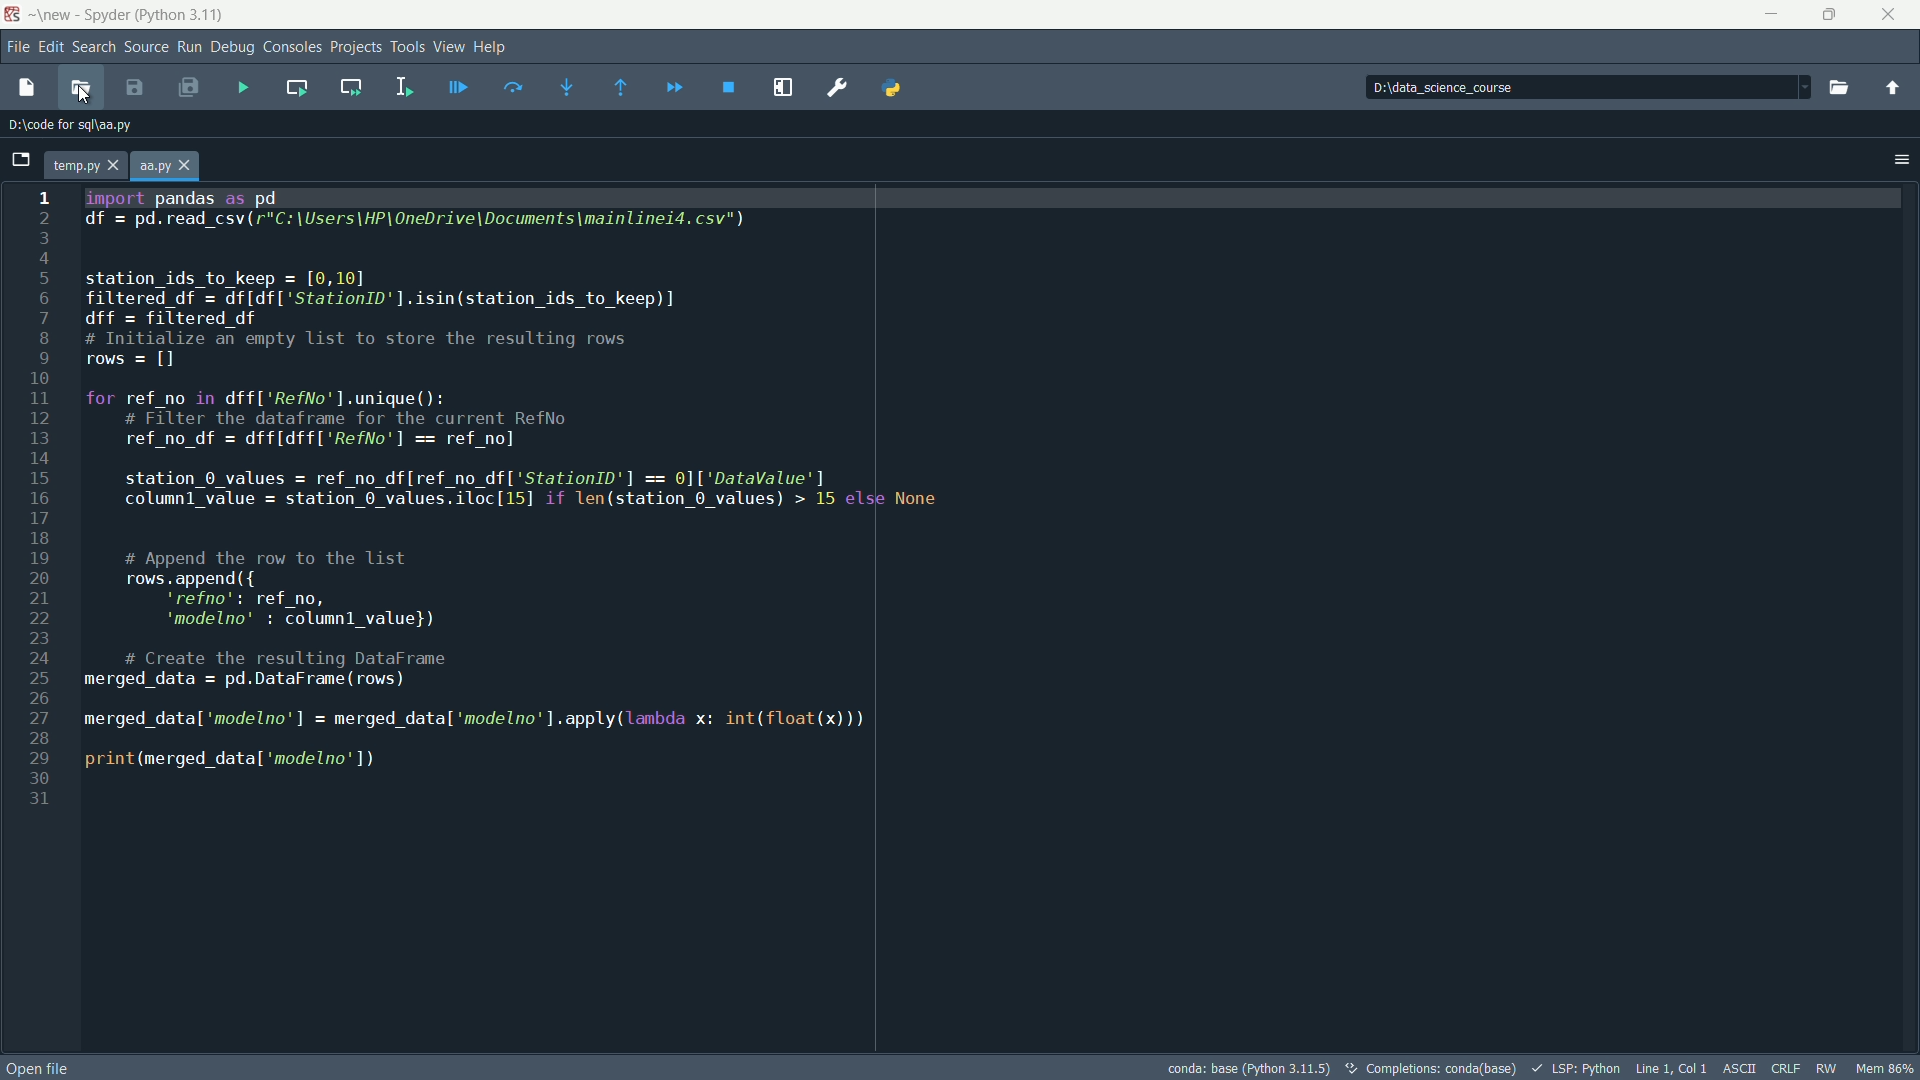  I want to click on Directory, so click(82, 126).